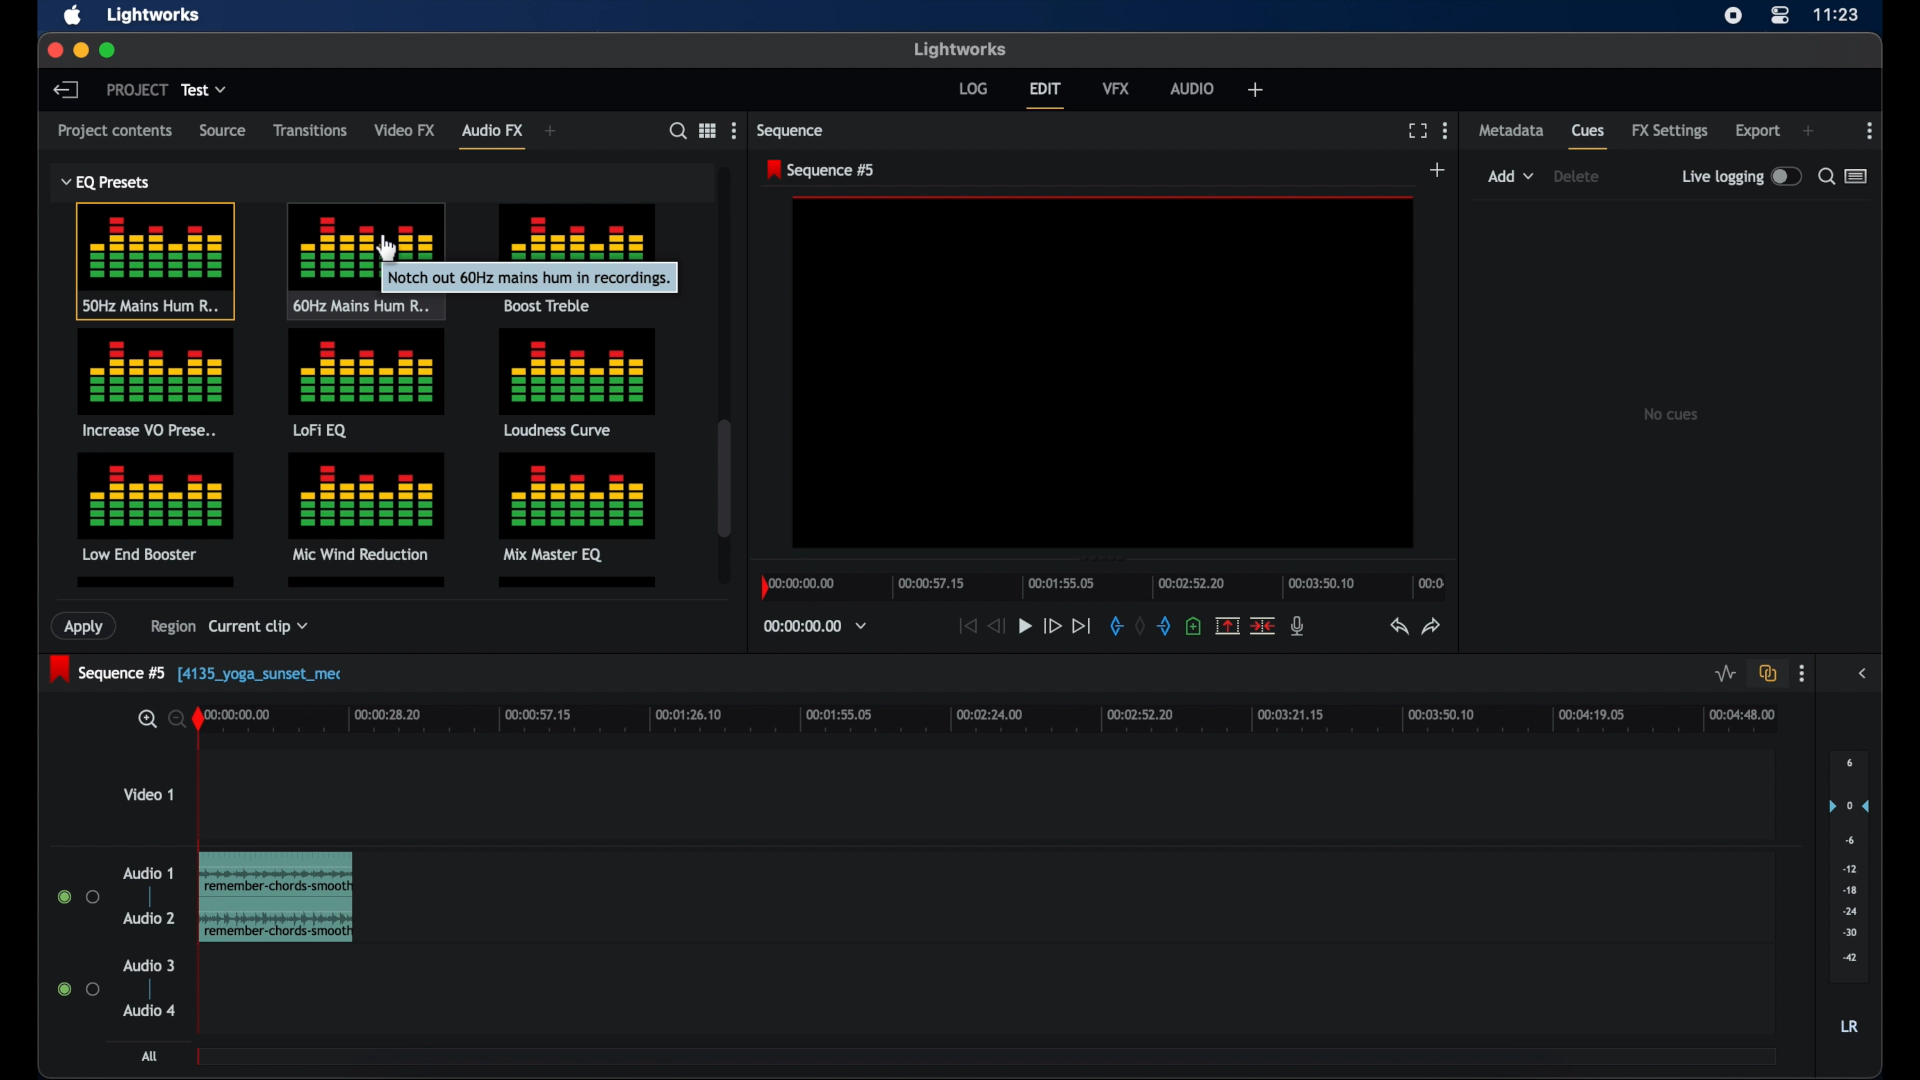 The width and height of the screenshot is (1920, 1080). Describe the element at coordinates (815, 626) in the screenshot. I see `timecodes and reels` at that location.